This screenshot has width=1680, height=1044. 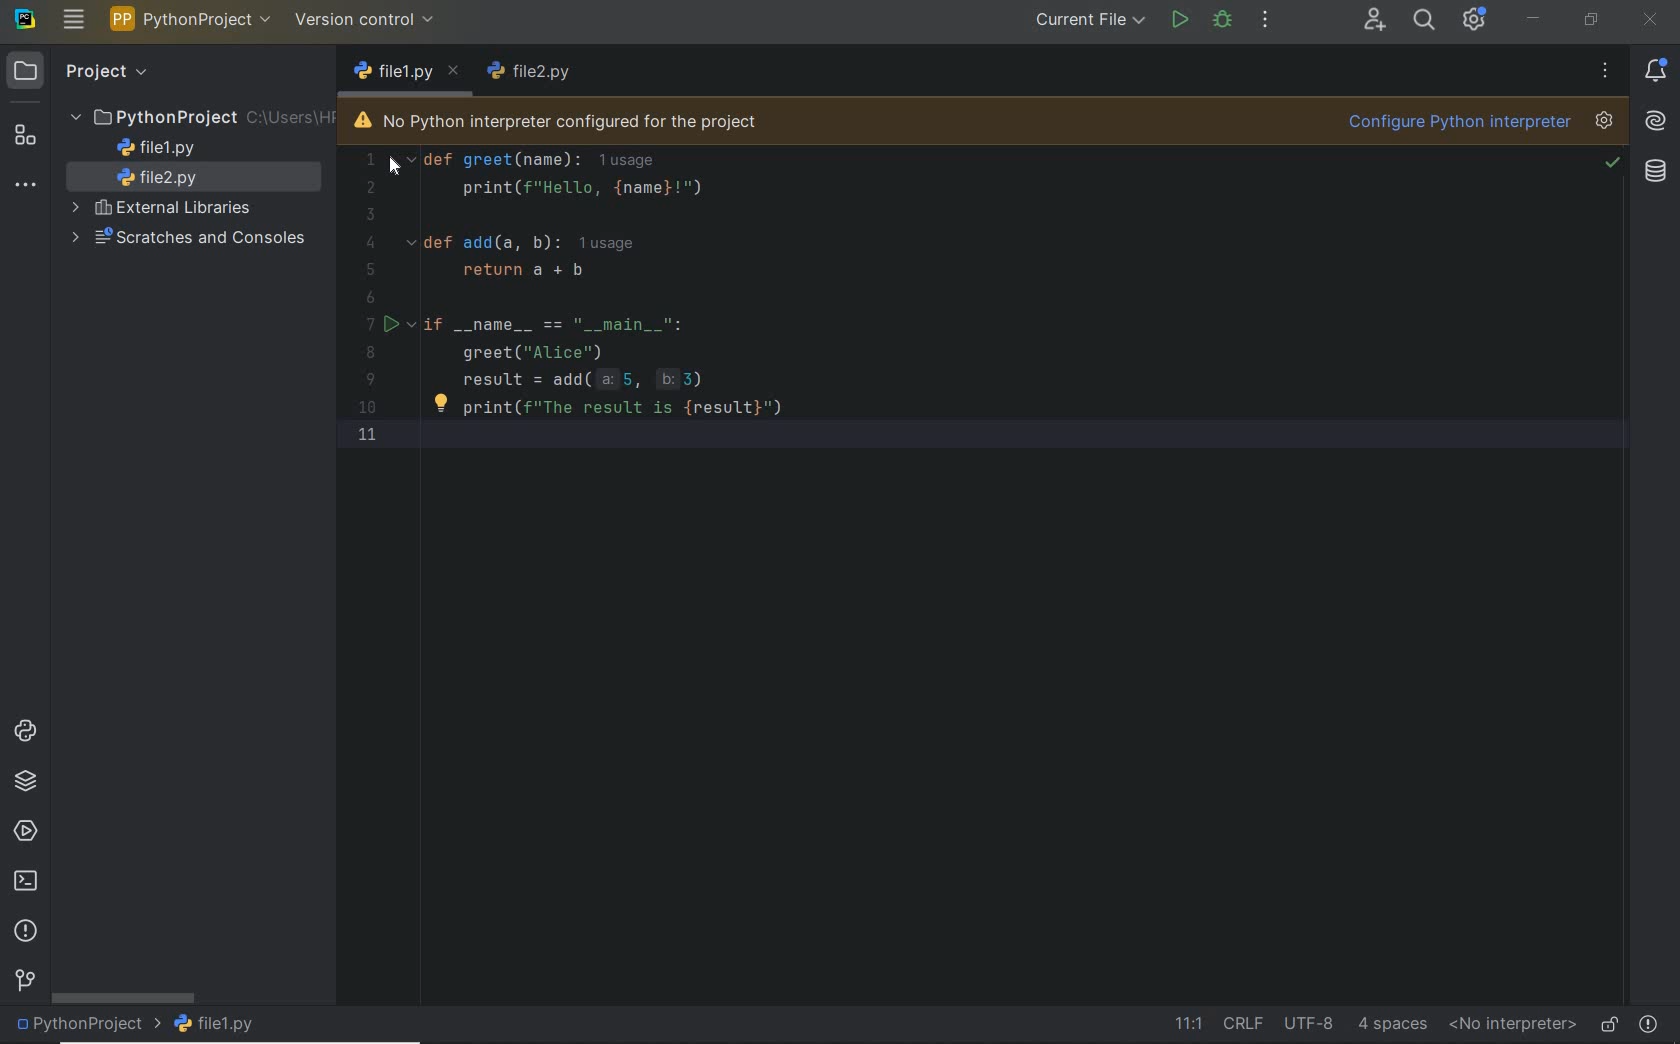 I want to click on minimize, so click(x=1533, y=19).